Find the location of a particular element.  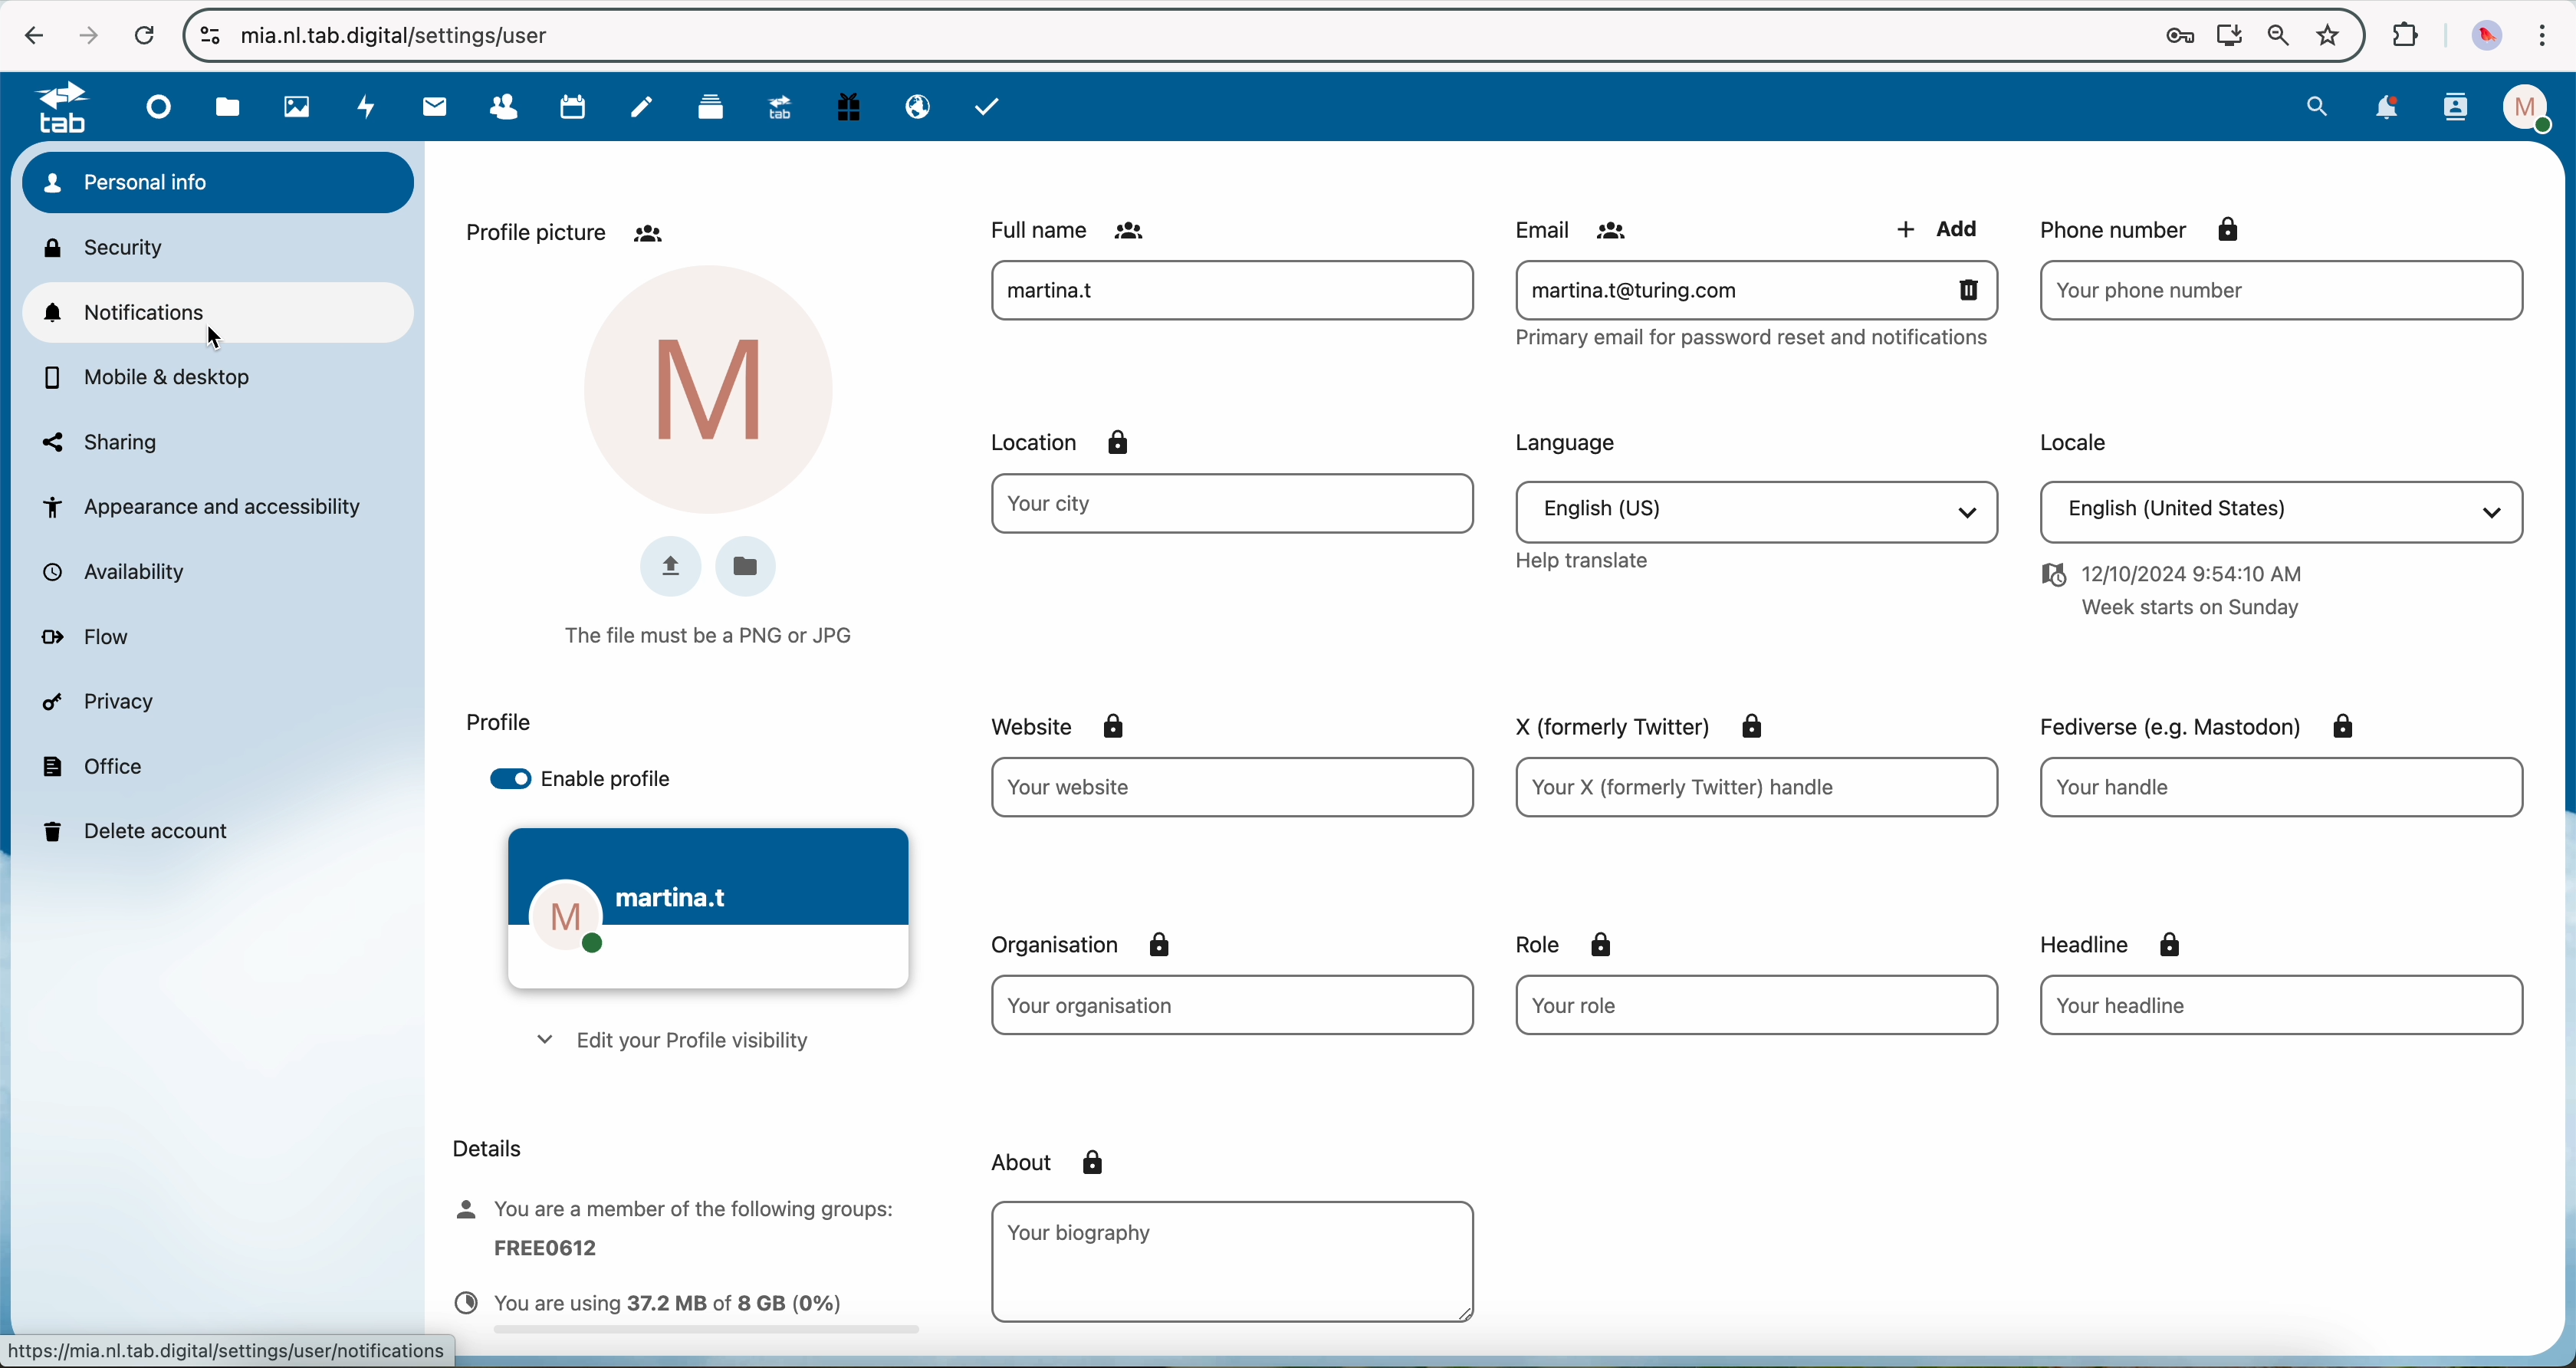

phone number is located at coordinates (2138, 227).